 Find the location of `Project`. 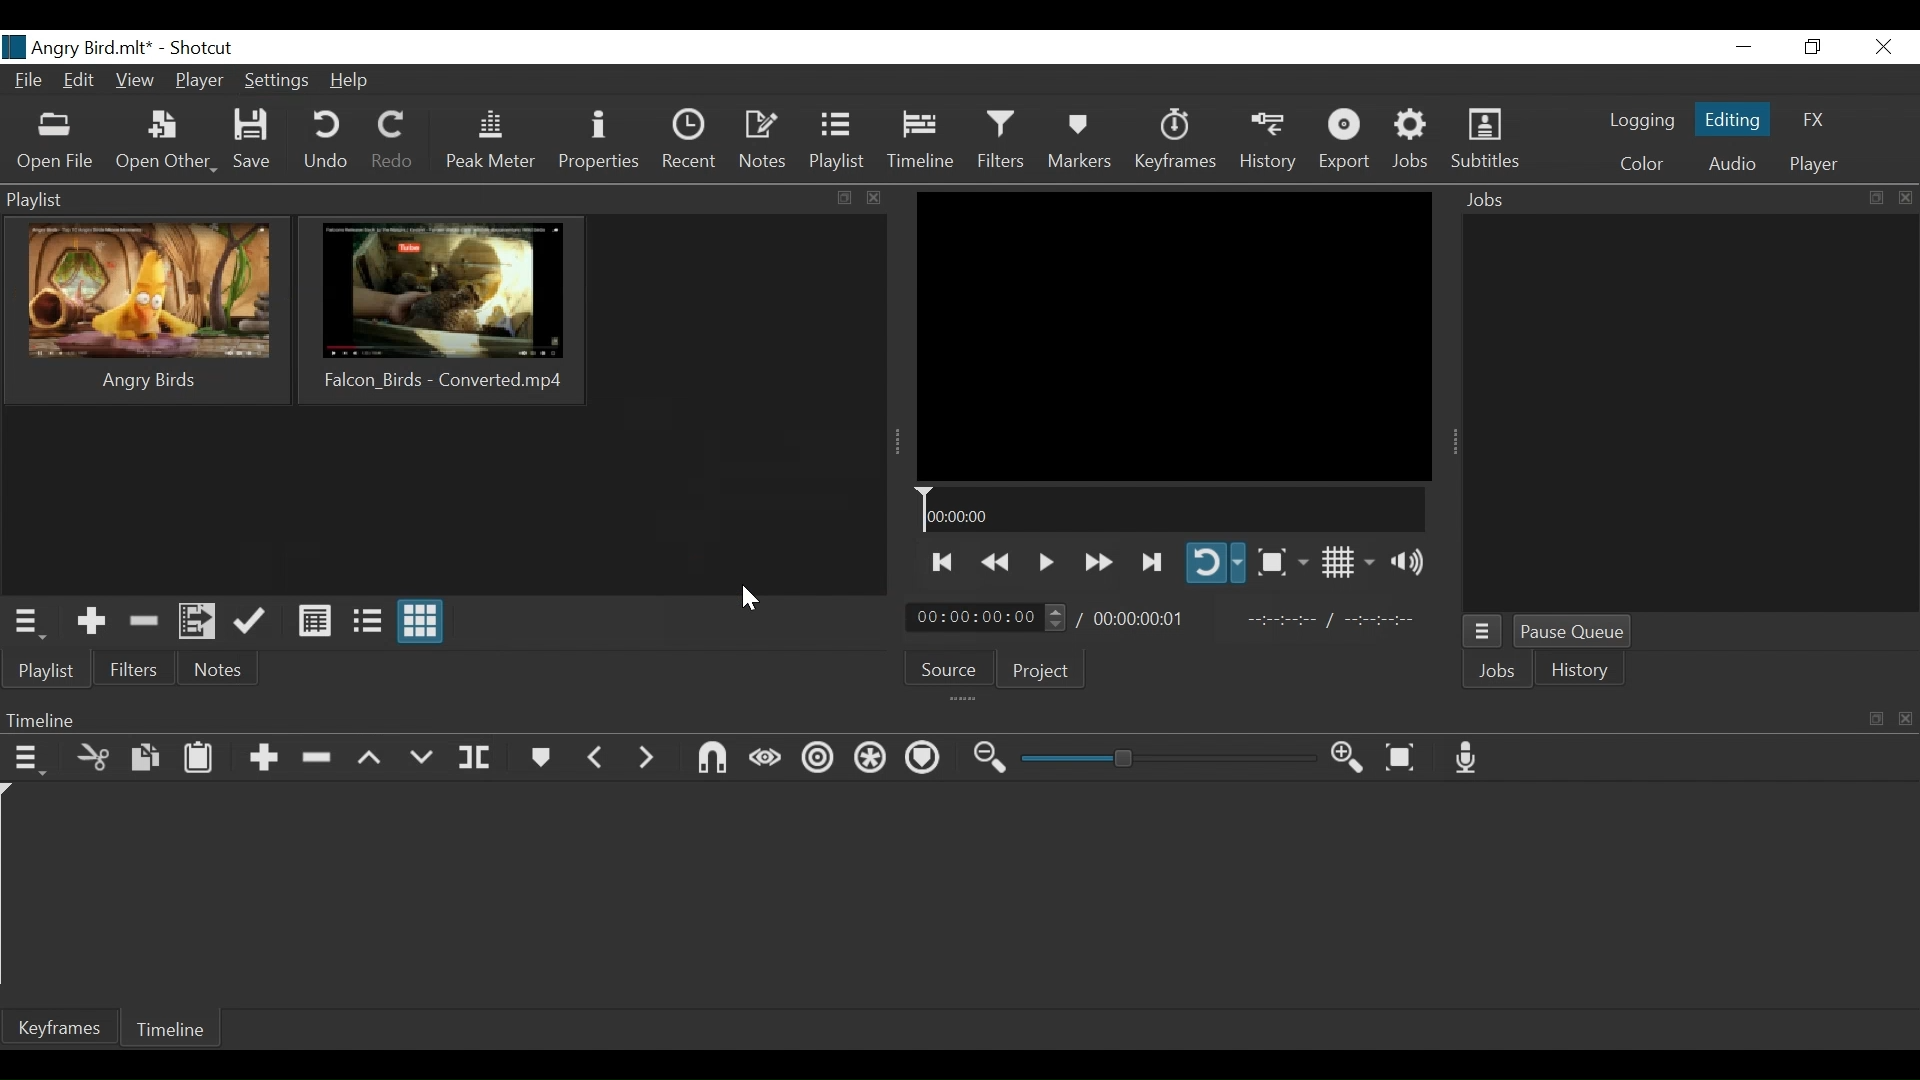

Project is located at coordinates (1041, 671).